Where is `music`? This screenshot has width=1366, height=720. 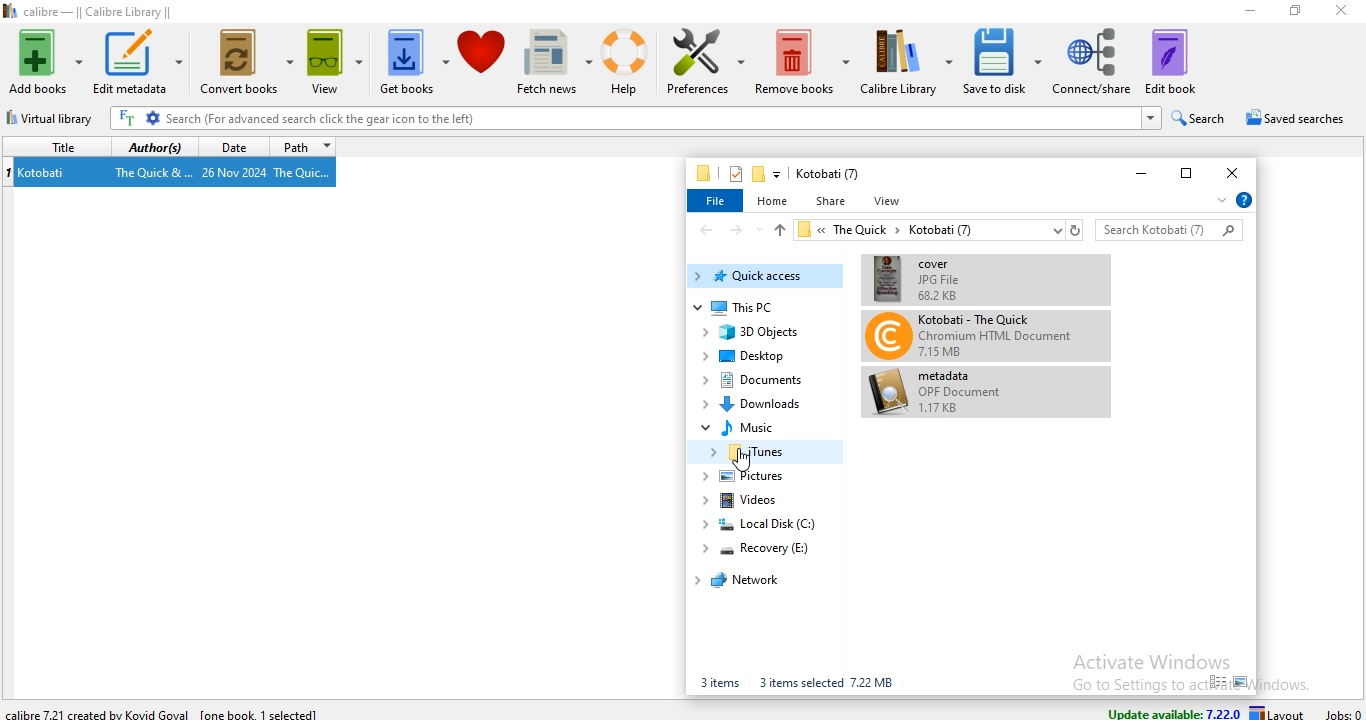 music is located at coordinates (751, 427).